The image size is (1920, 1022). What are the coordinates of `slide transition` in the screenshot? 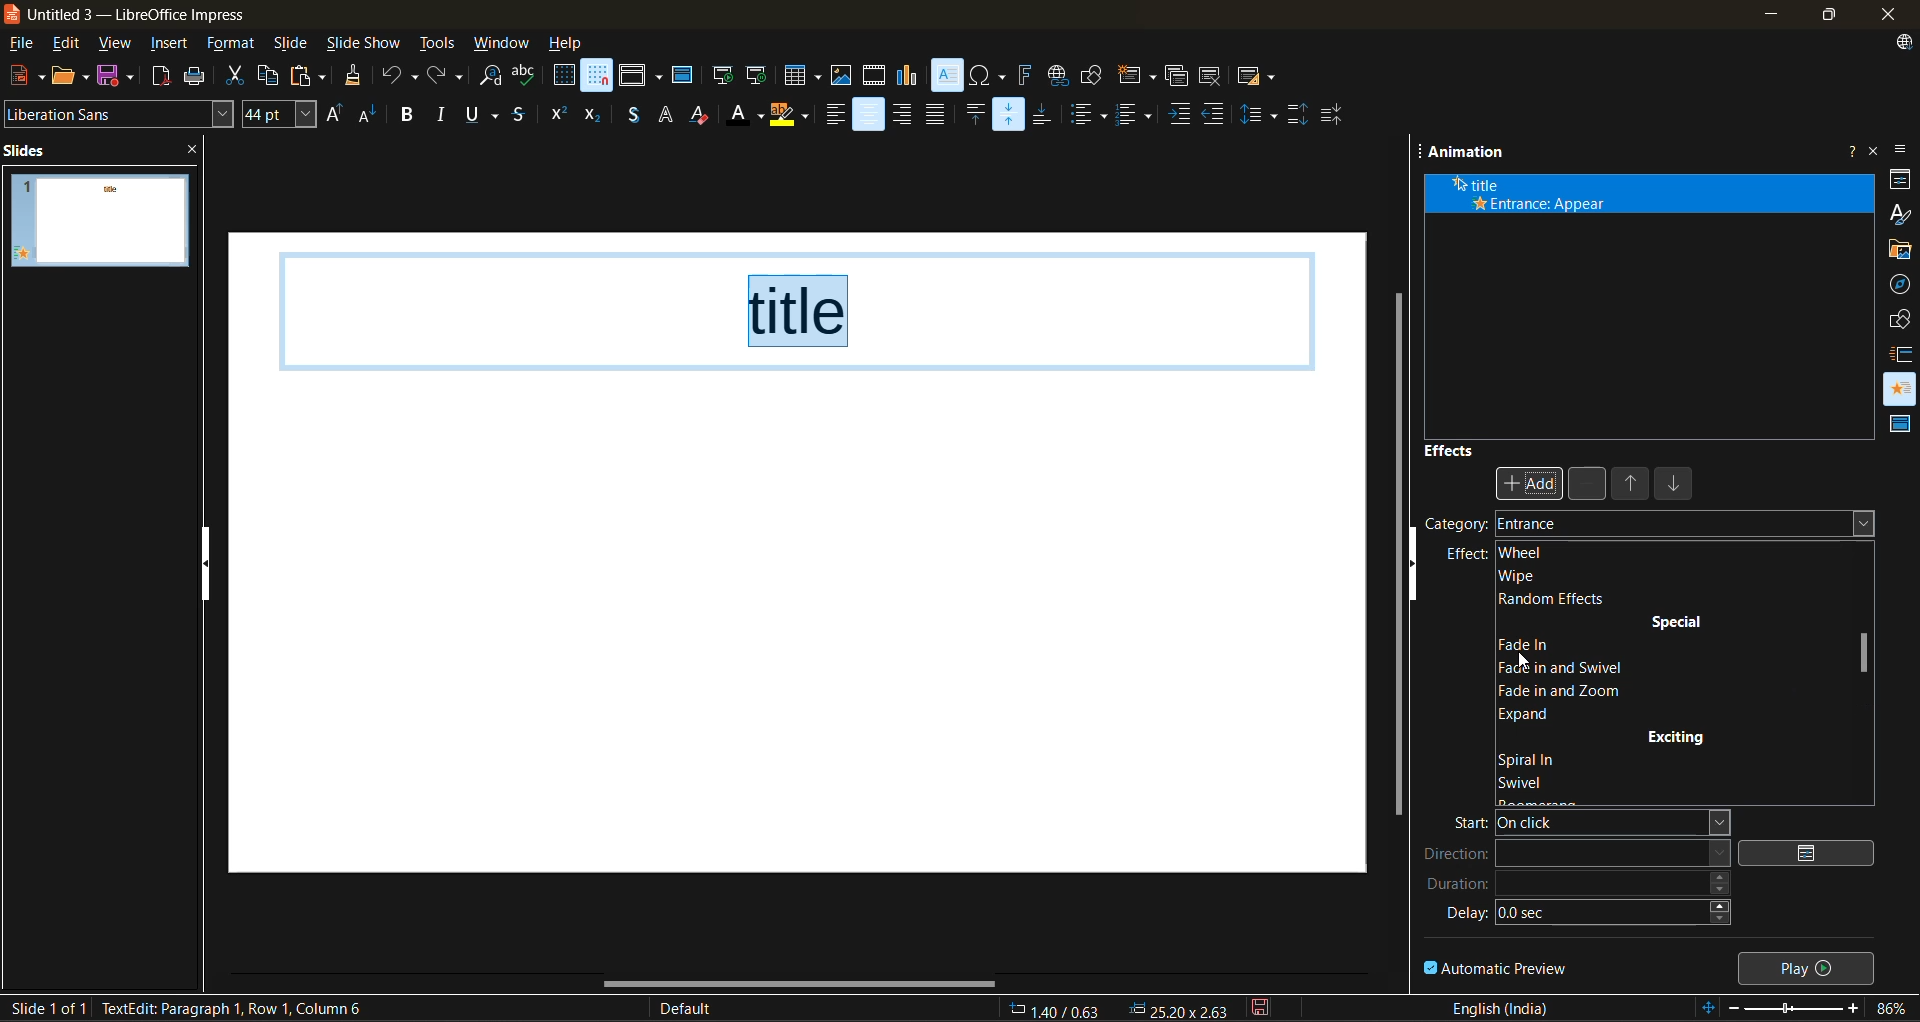 It's located at (1903, 353).